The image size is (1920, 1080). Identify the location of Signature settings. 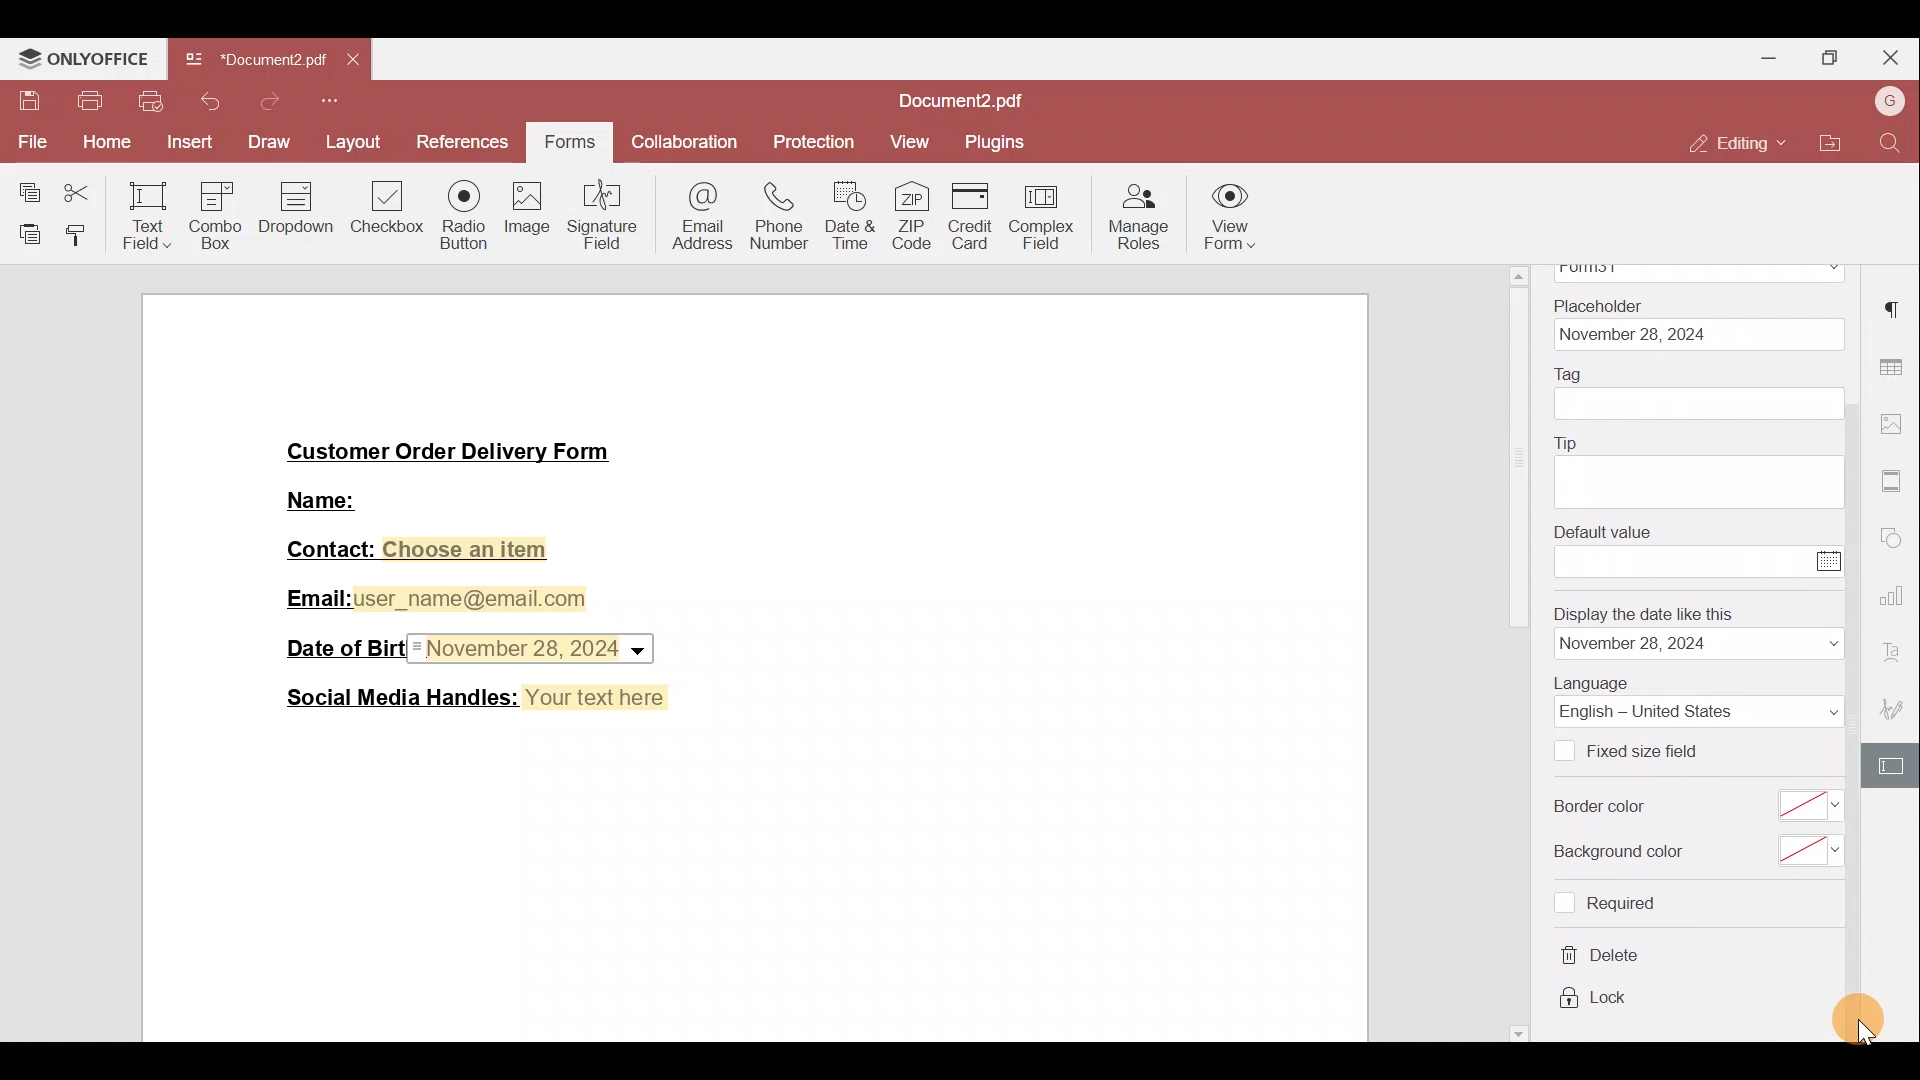
(1896, 709).